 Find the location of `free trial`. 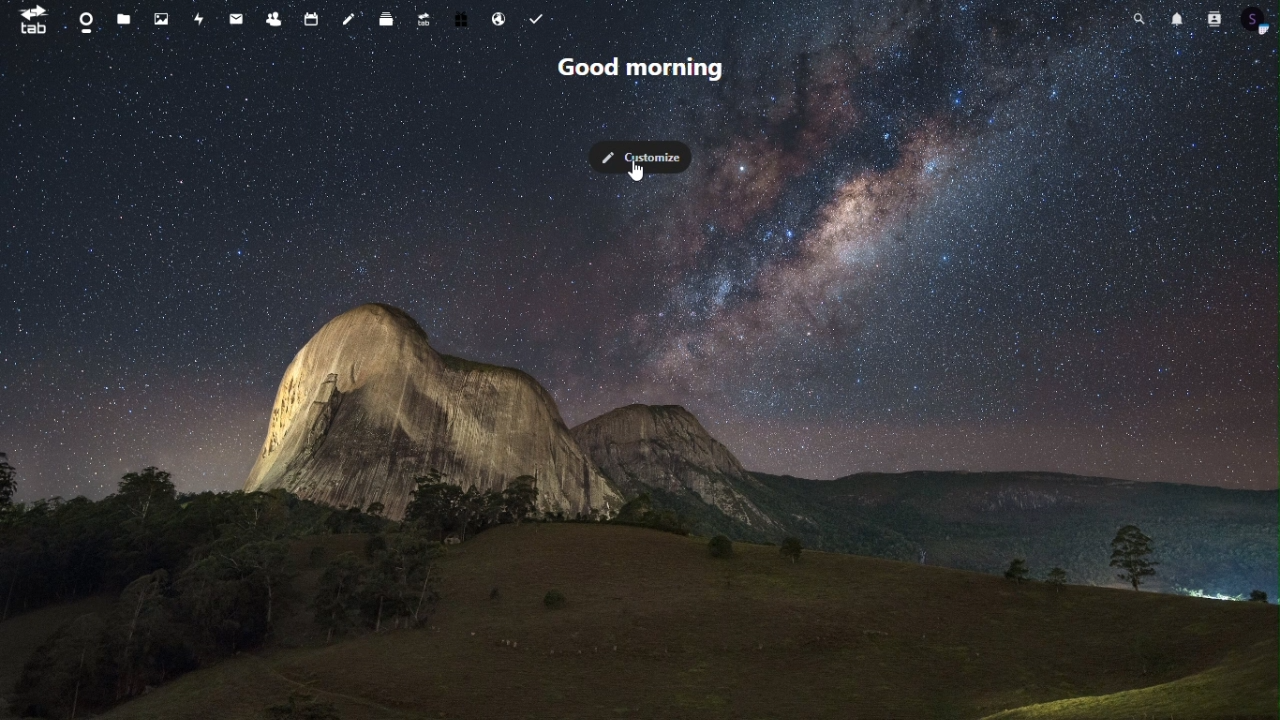

free trial is located at coordinates (464, 21).